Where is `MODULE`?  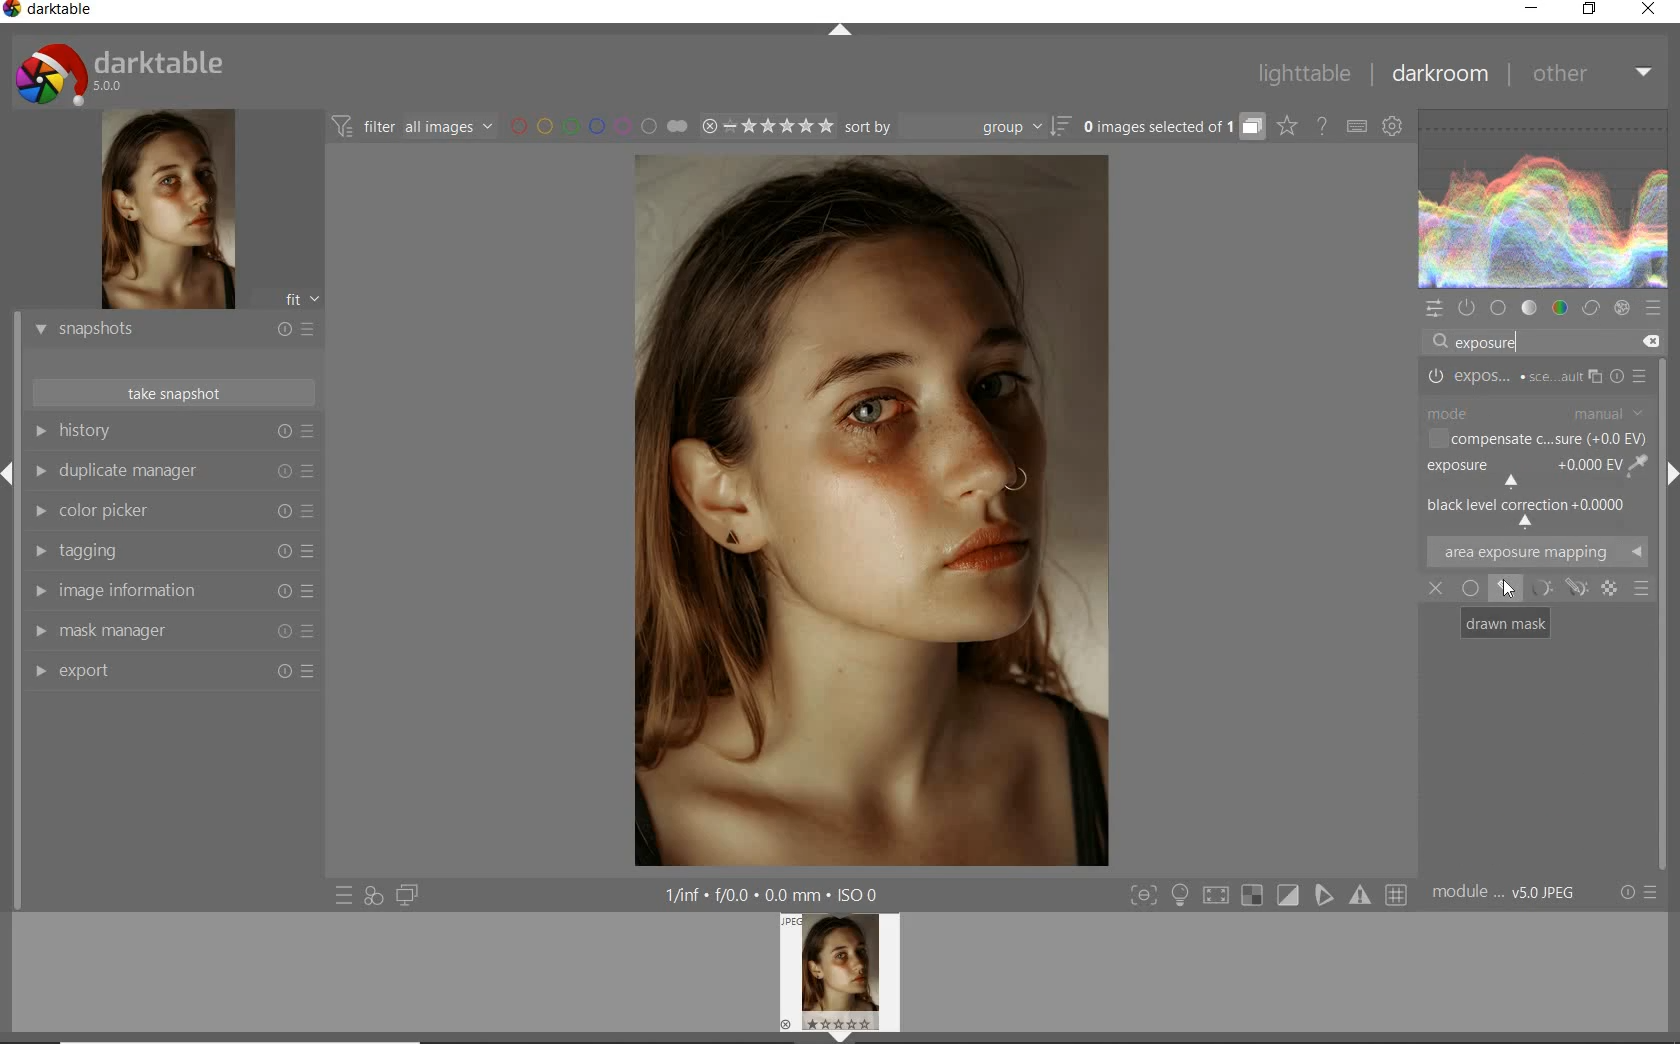 MODULE is located at coordinates (1535, 412).